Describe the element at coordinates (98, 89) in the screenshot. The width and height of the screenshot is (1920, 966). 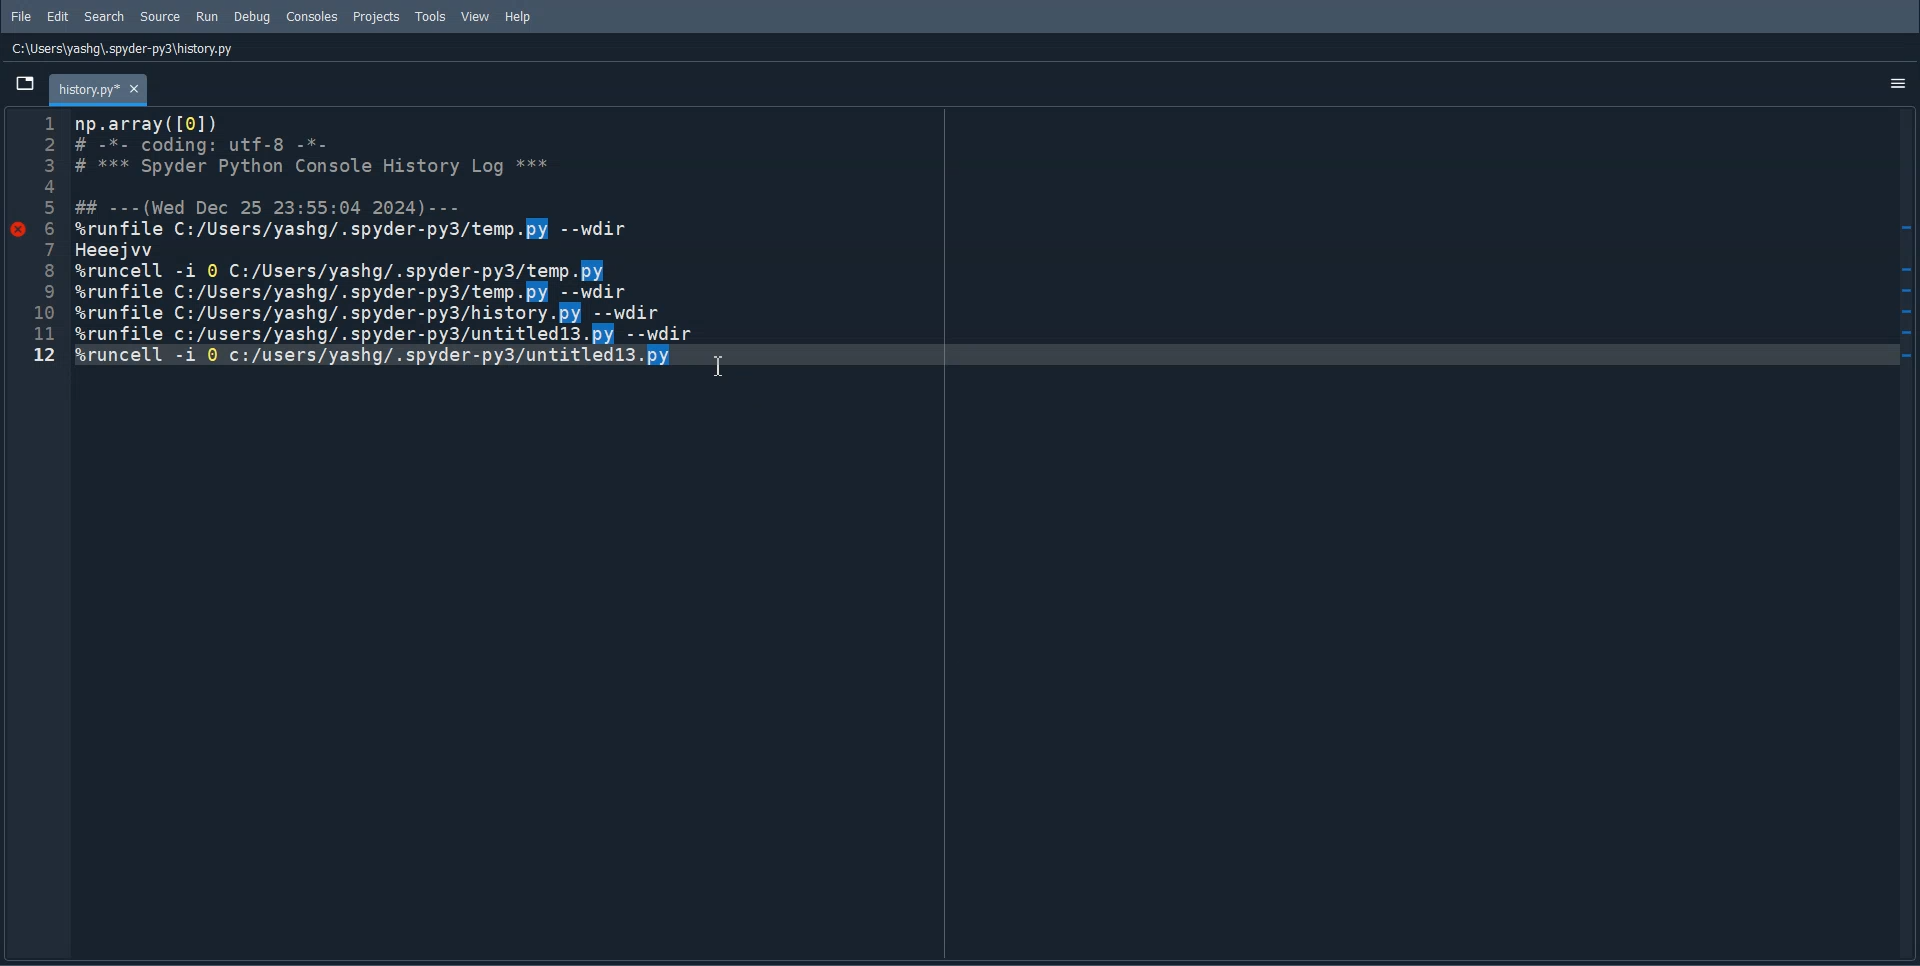
I see `Folder : history.py* x` at that location.